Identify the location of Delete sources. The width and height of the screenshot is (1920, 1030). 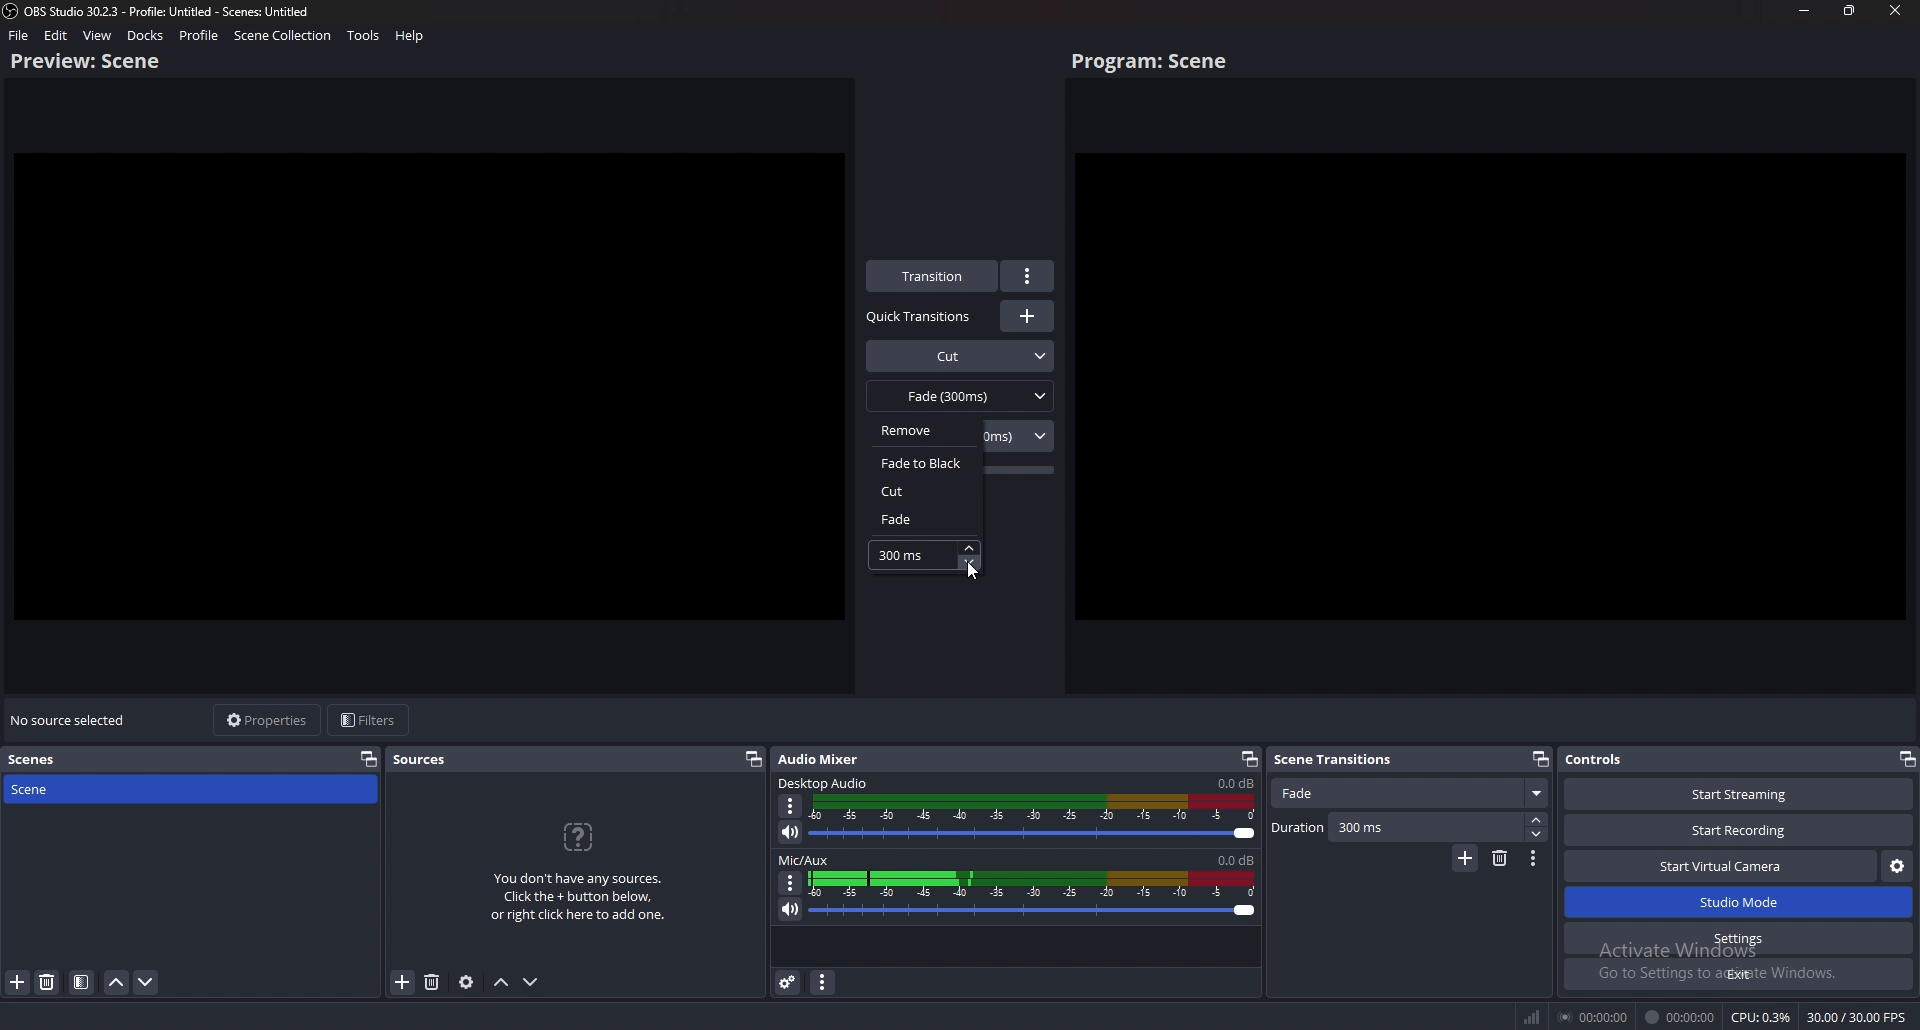
(431, 982).